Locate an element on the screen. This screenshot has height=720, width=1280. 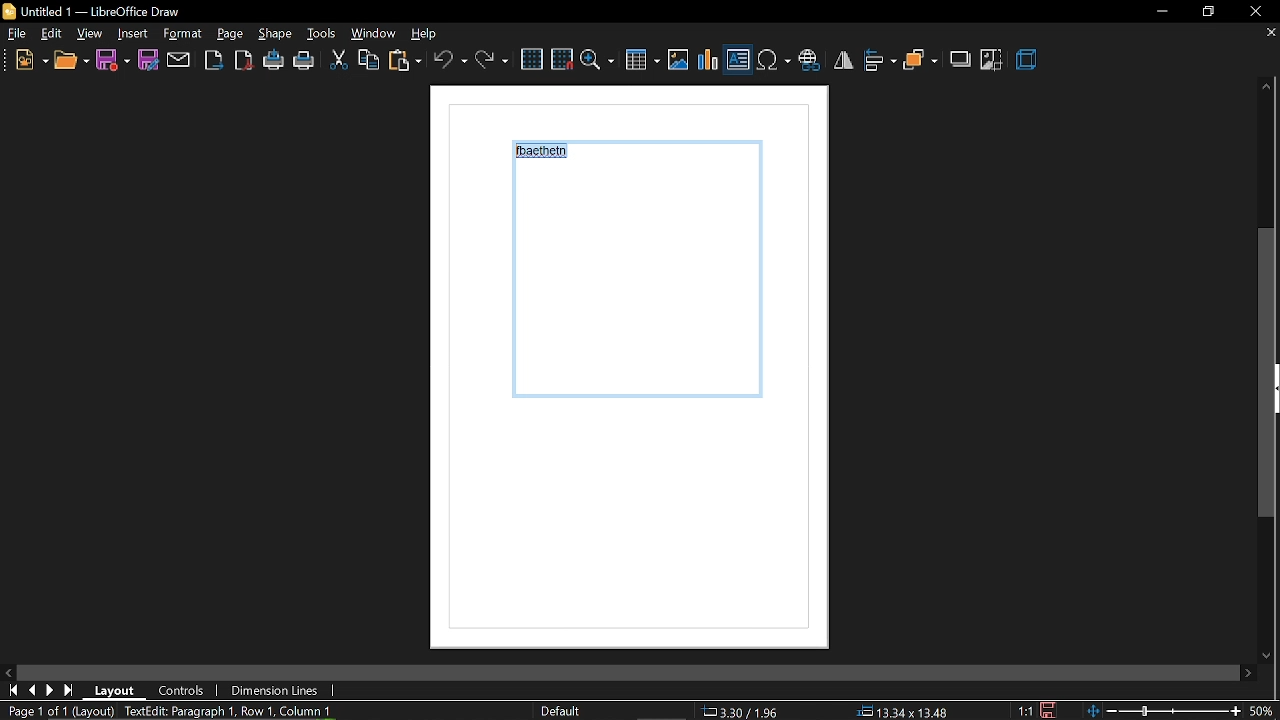
dimension lines is located at coordinates (273, 692).